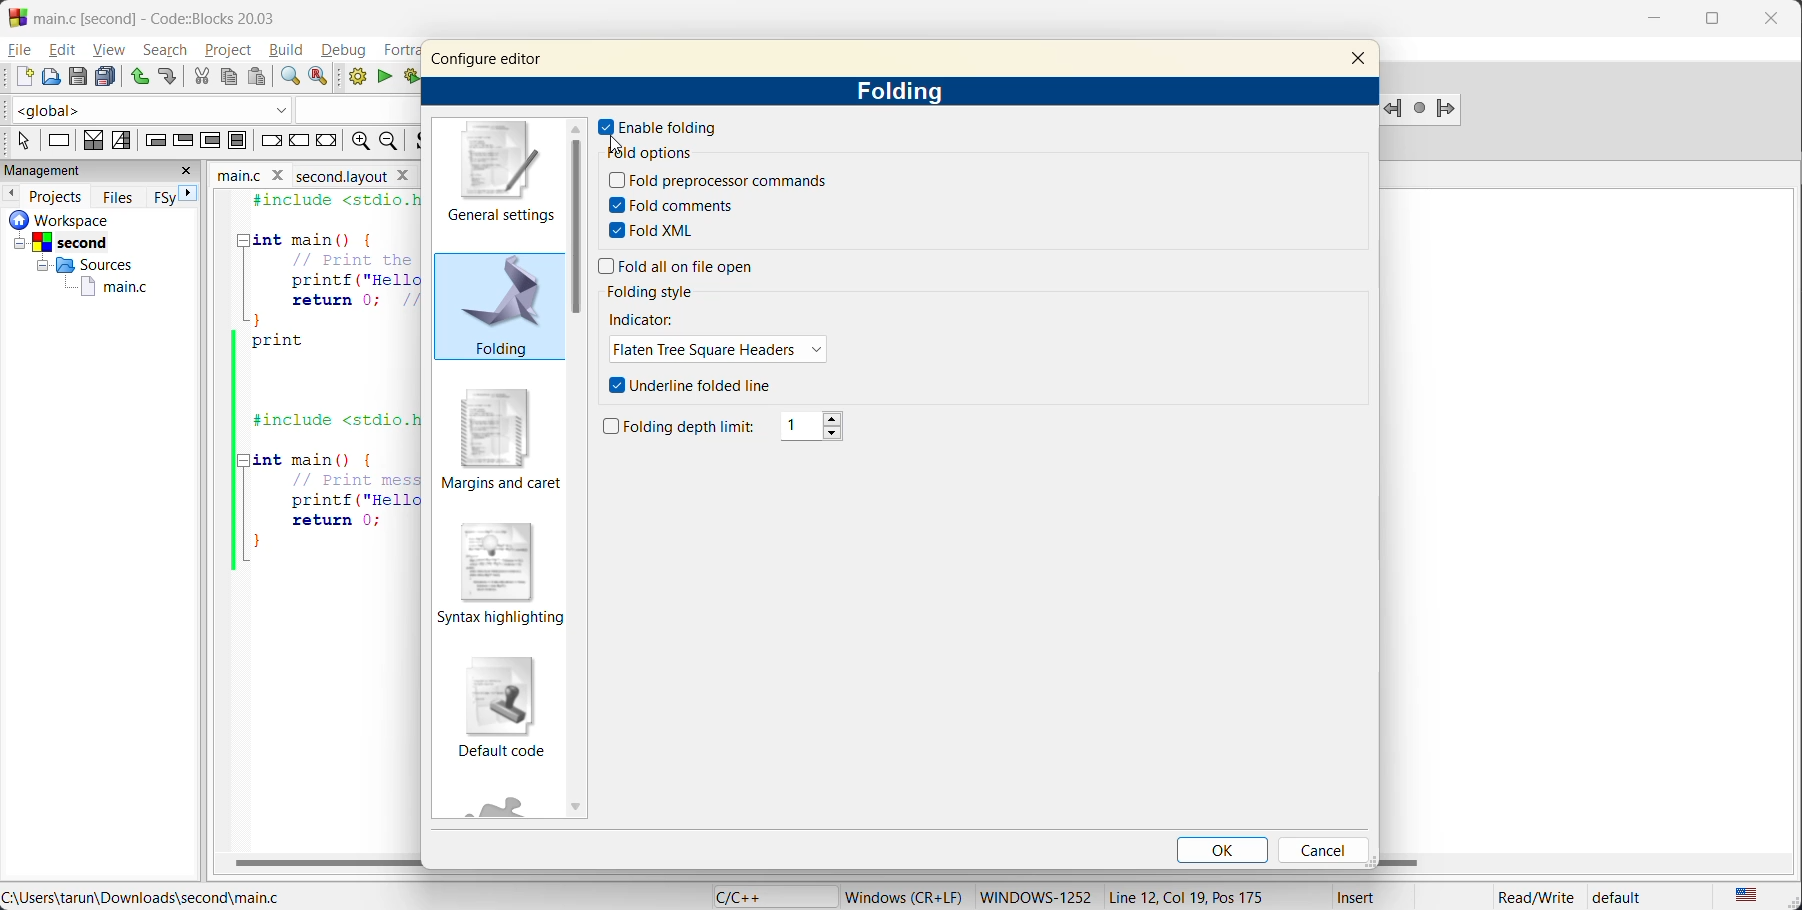  I want to click on general settings, so click(492, 178).